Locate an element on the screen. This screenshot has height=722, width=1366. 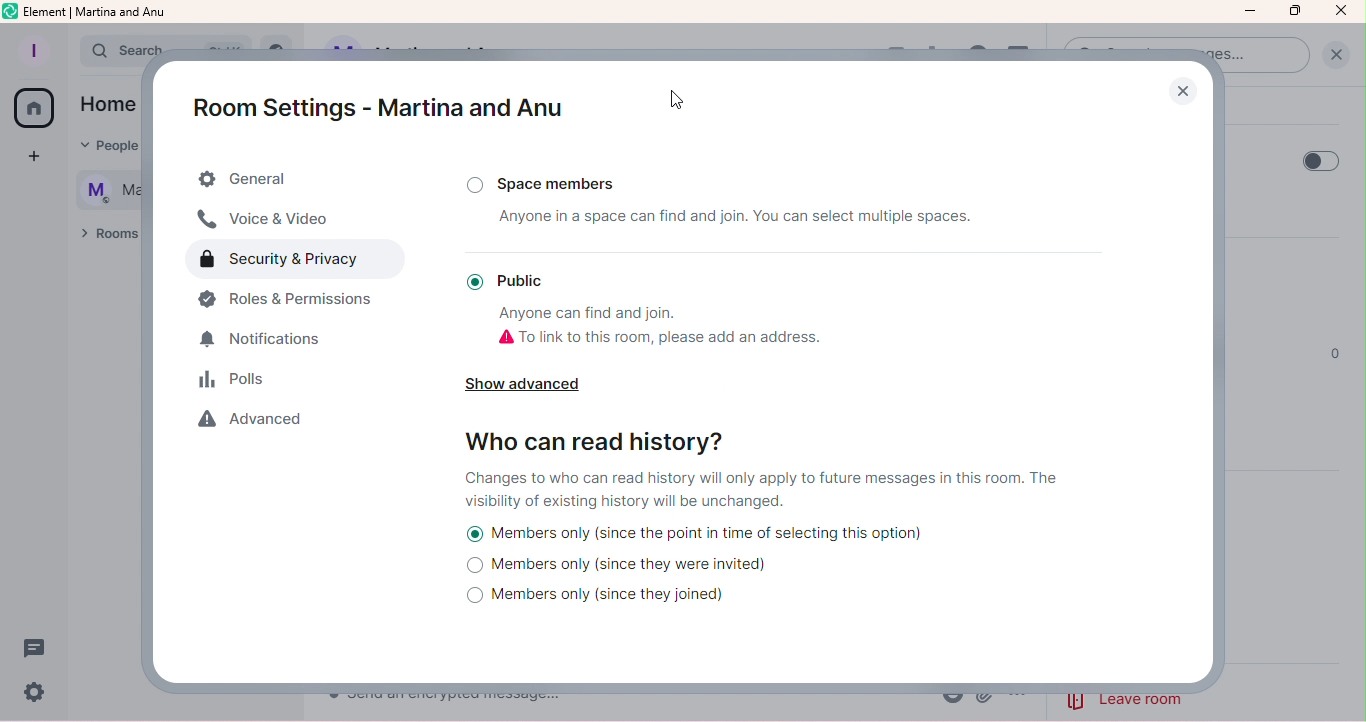
Security and privacy is located at coordinates (301, 261).